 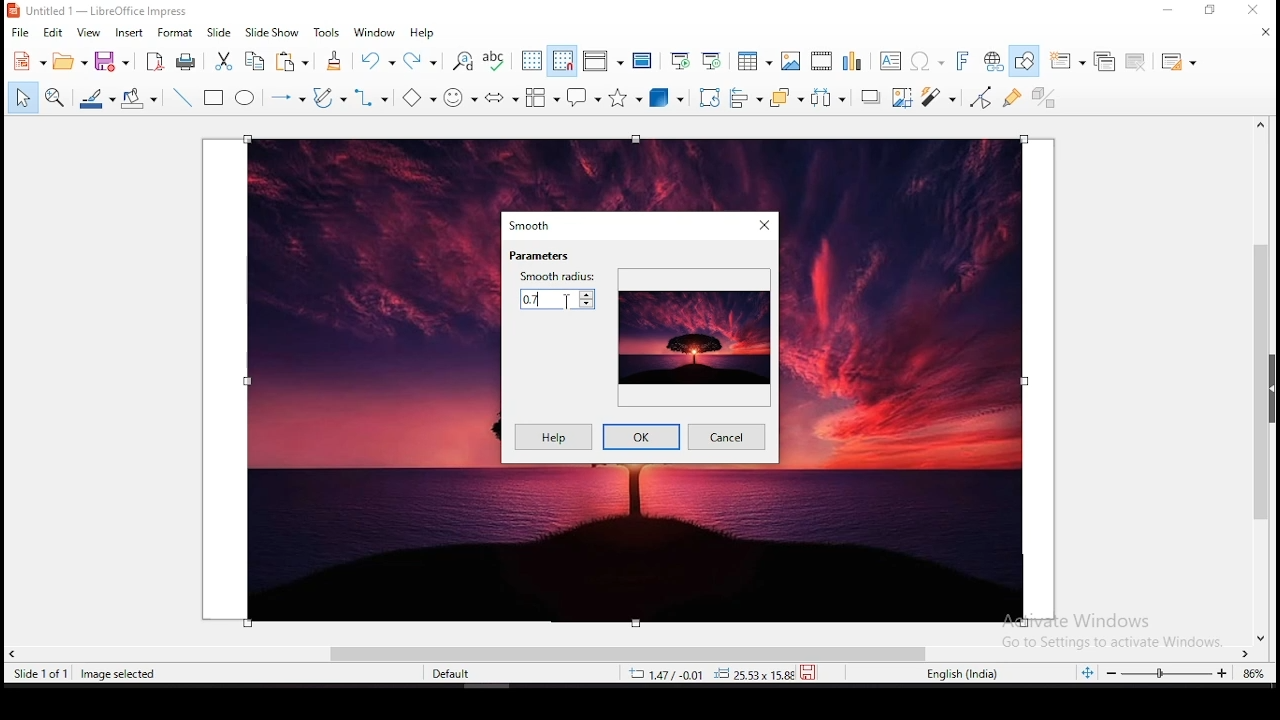 I want to click on dmooth, so click(x=532, y=225).